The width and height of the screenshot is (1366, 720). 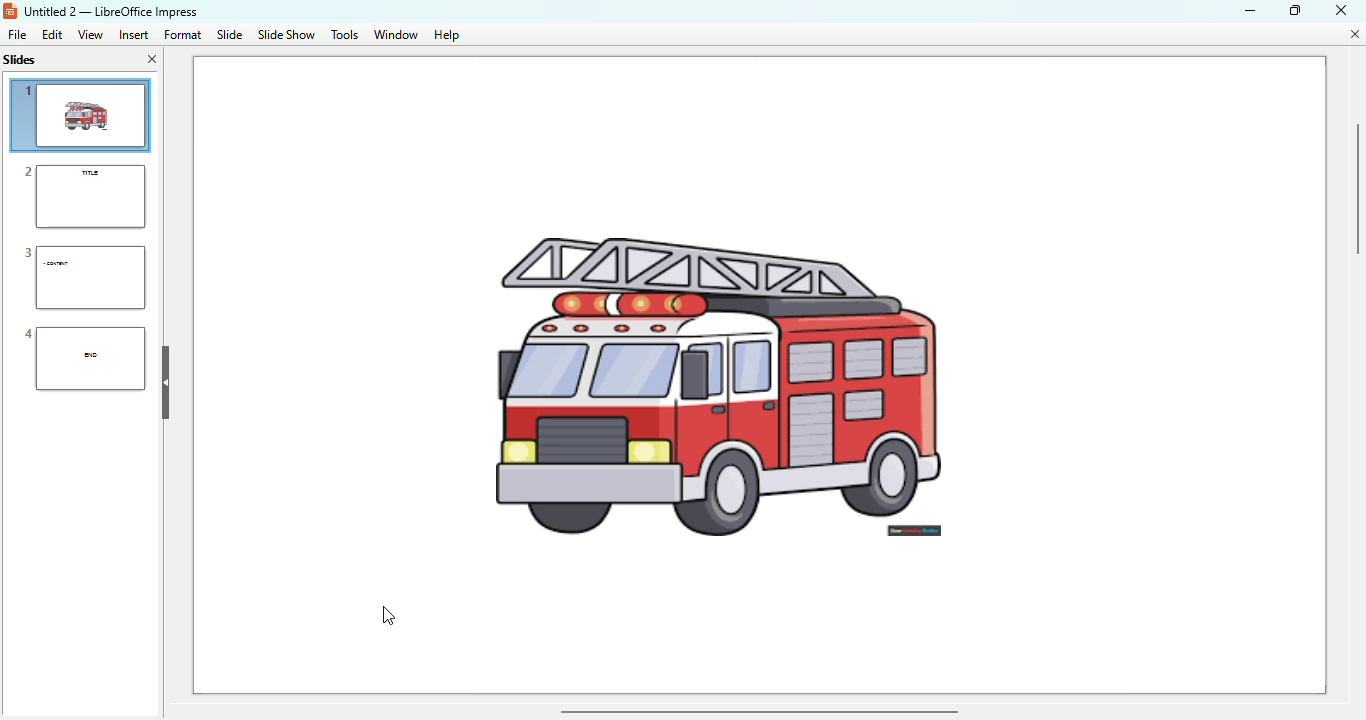 What do you see at coordinates (83, 278) in the screenshot?
I see `slide 3` at bounding box center [83, 278].